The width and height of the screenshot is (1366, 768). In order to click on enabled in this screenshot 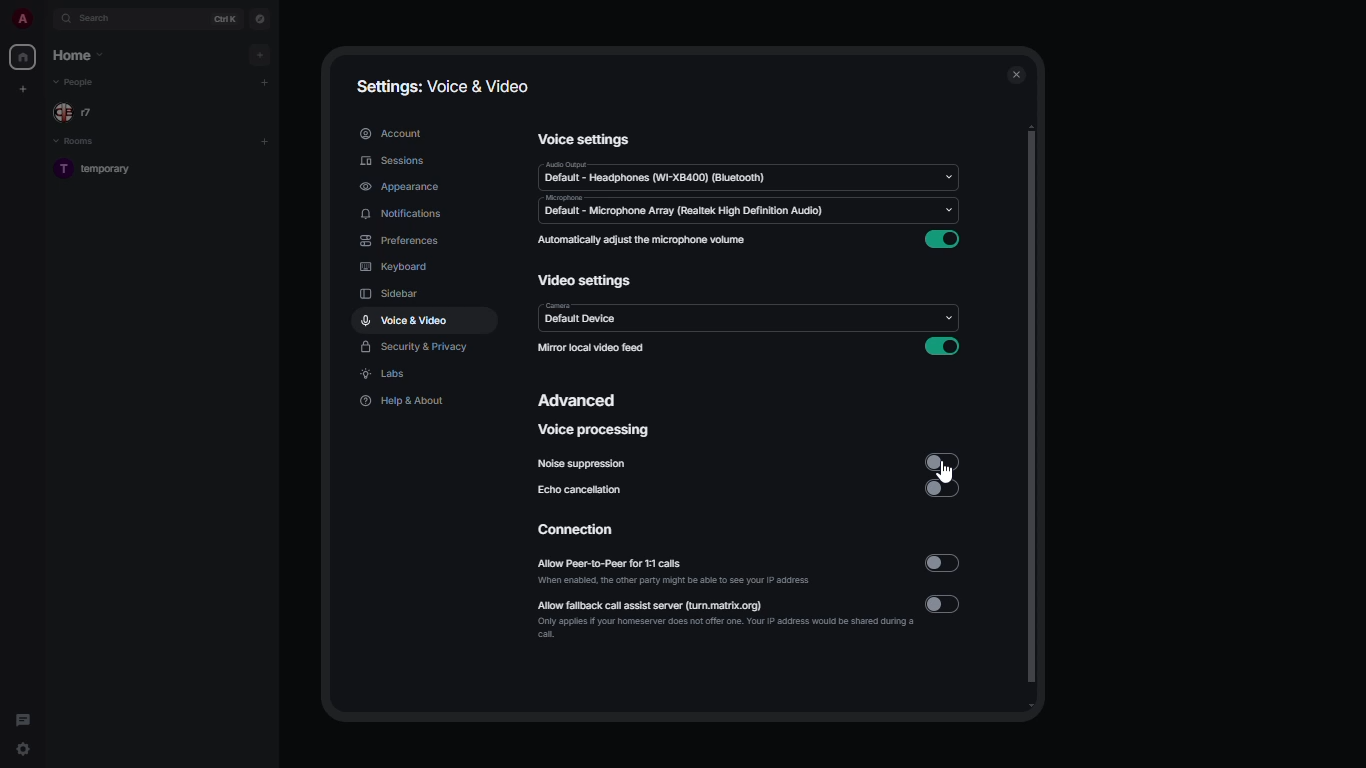, I will do `click(943, 347)`.